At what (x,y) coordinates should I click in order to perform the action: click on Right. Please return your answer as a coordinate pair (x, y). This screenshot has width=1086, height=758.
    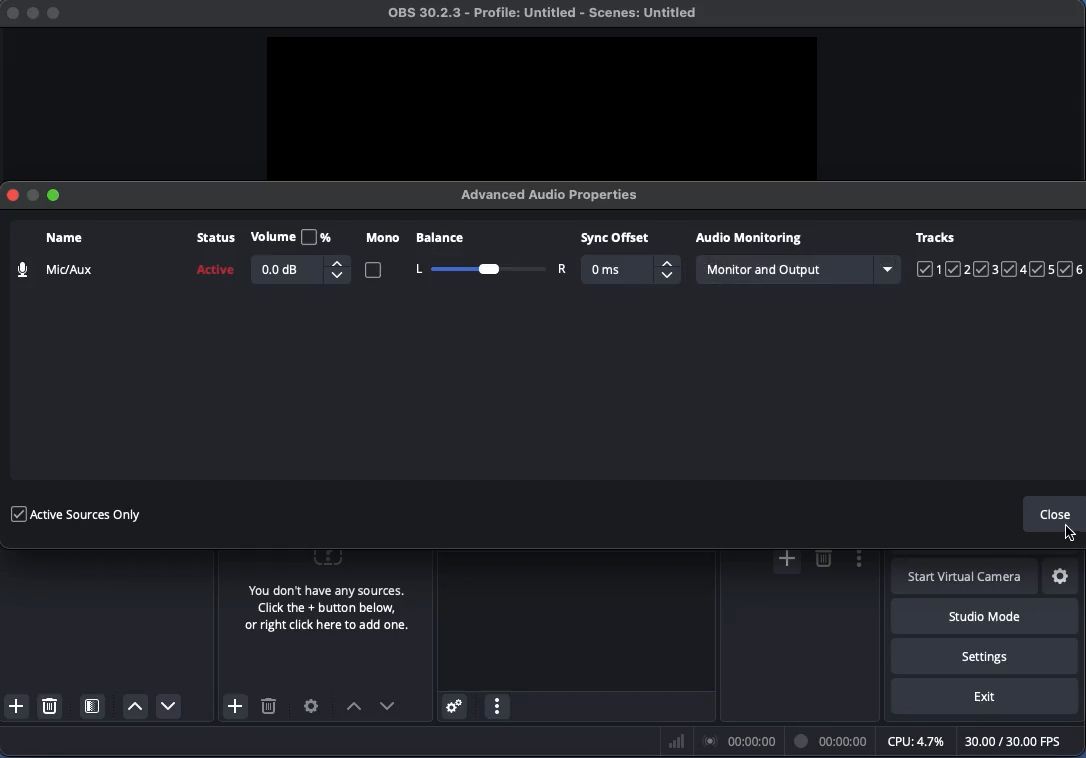
    Looking at the image, I should click on (561, 269).